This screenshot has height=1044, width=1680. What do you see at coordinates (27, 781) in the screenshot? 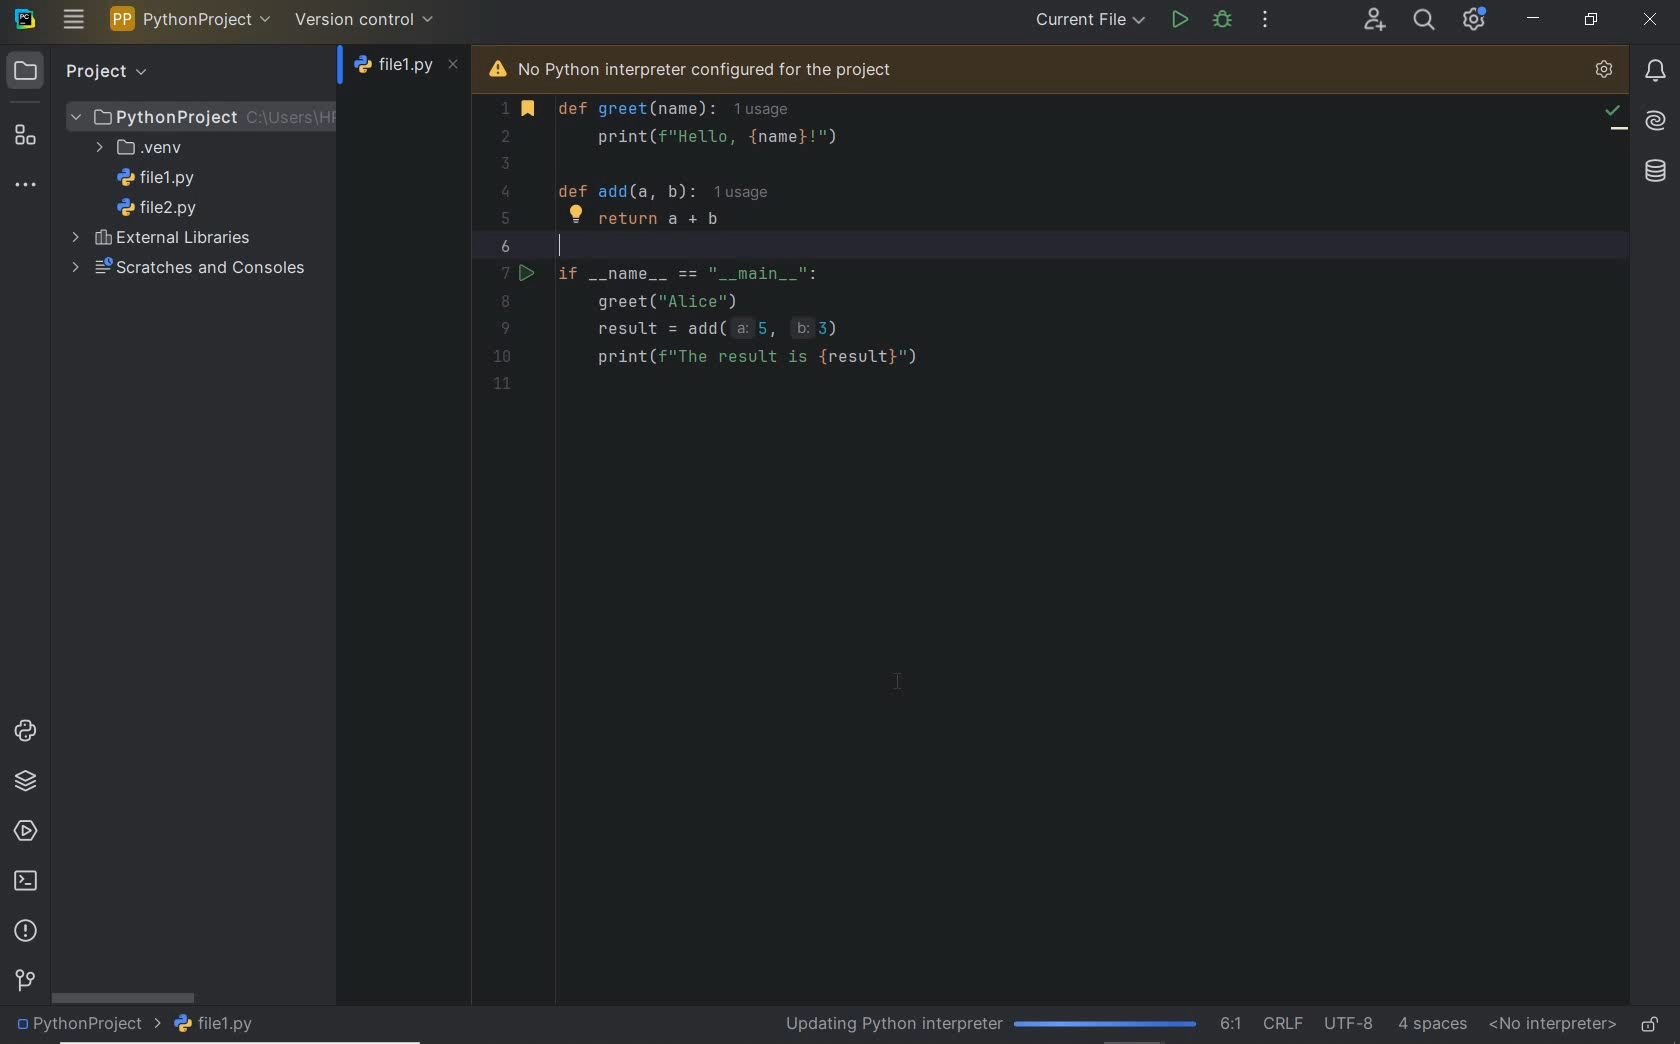
I see `python packages` at bounding box center [27, 781].